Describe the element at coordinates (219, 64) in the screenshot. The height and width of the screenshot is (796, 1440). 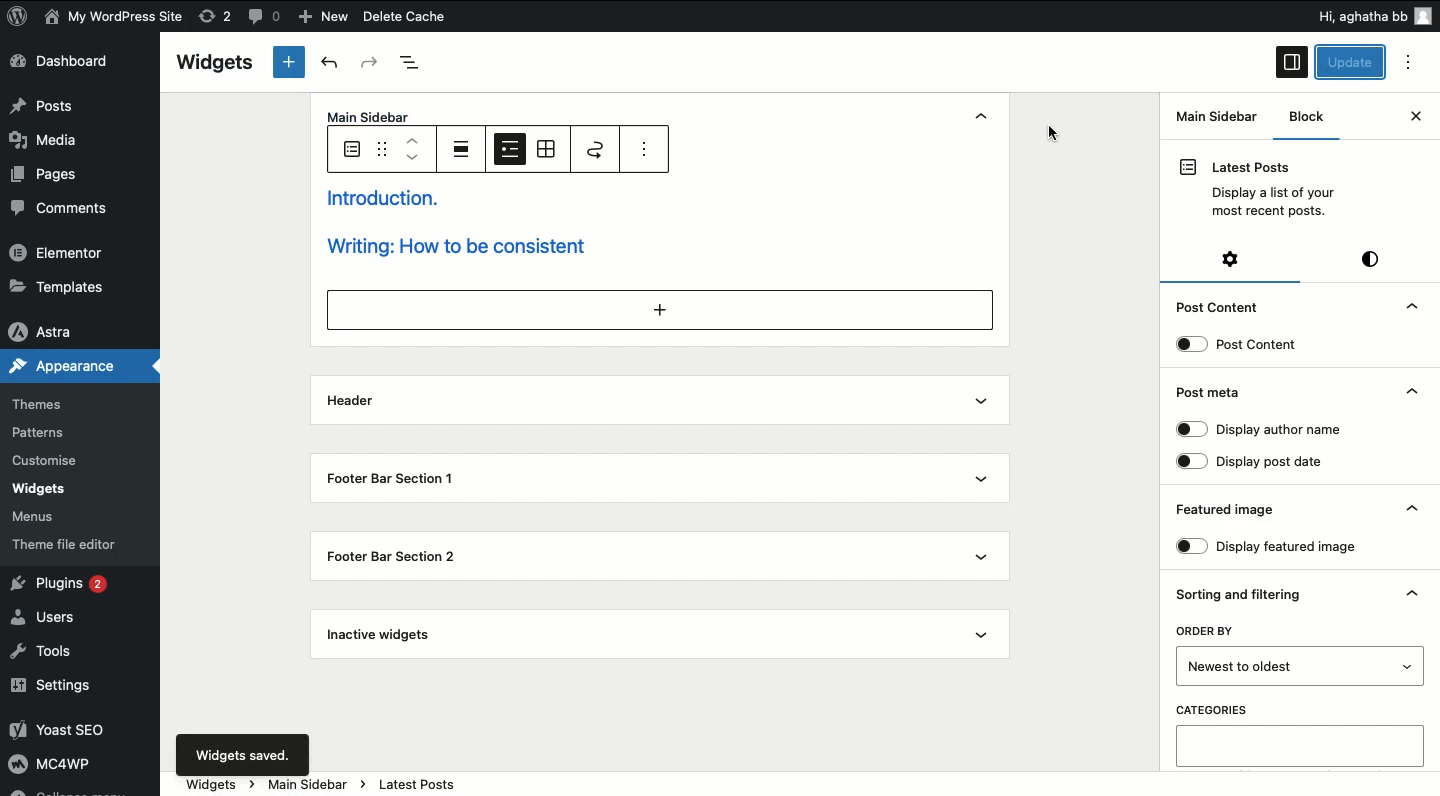
I see `Widgets` at that location.